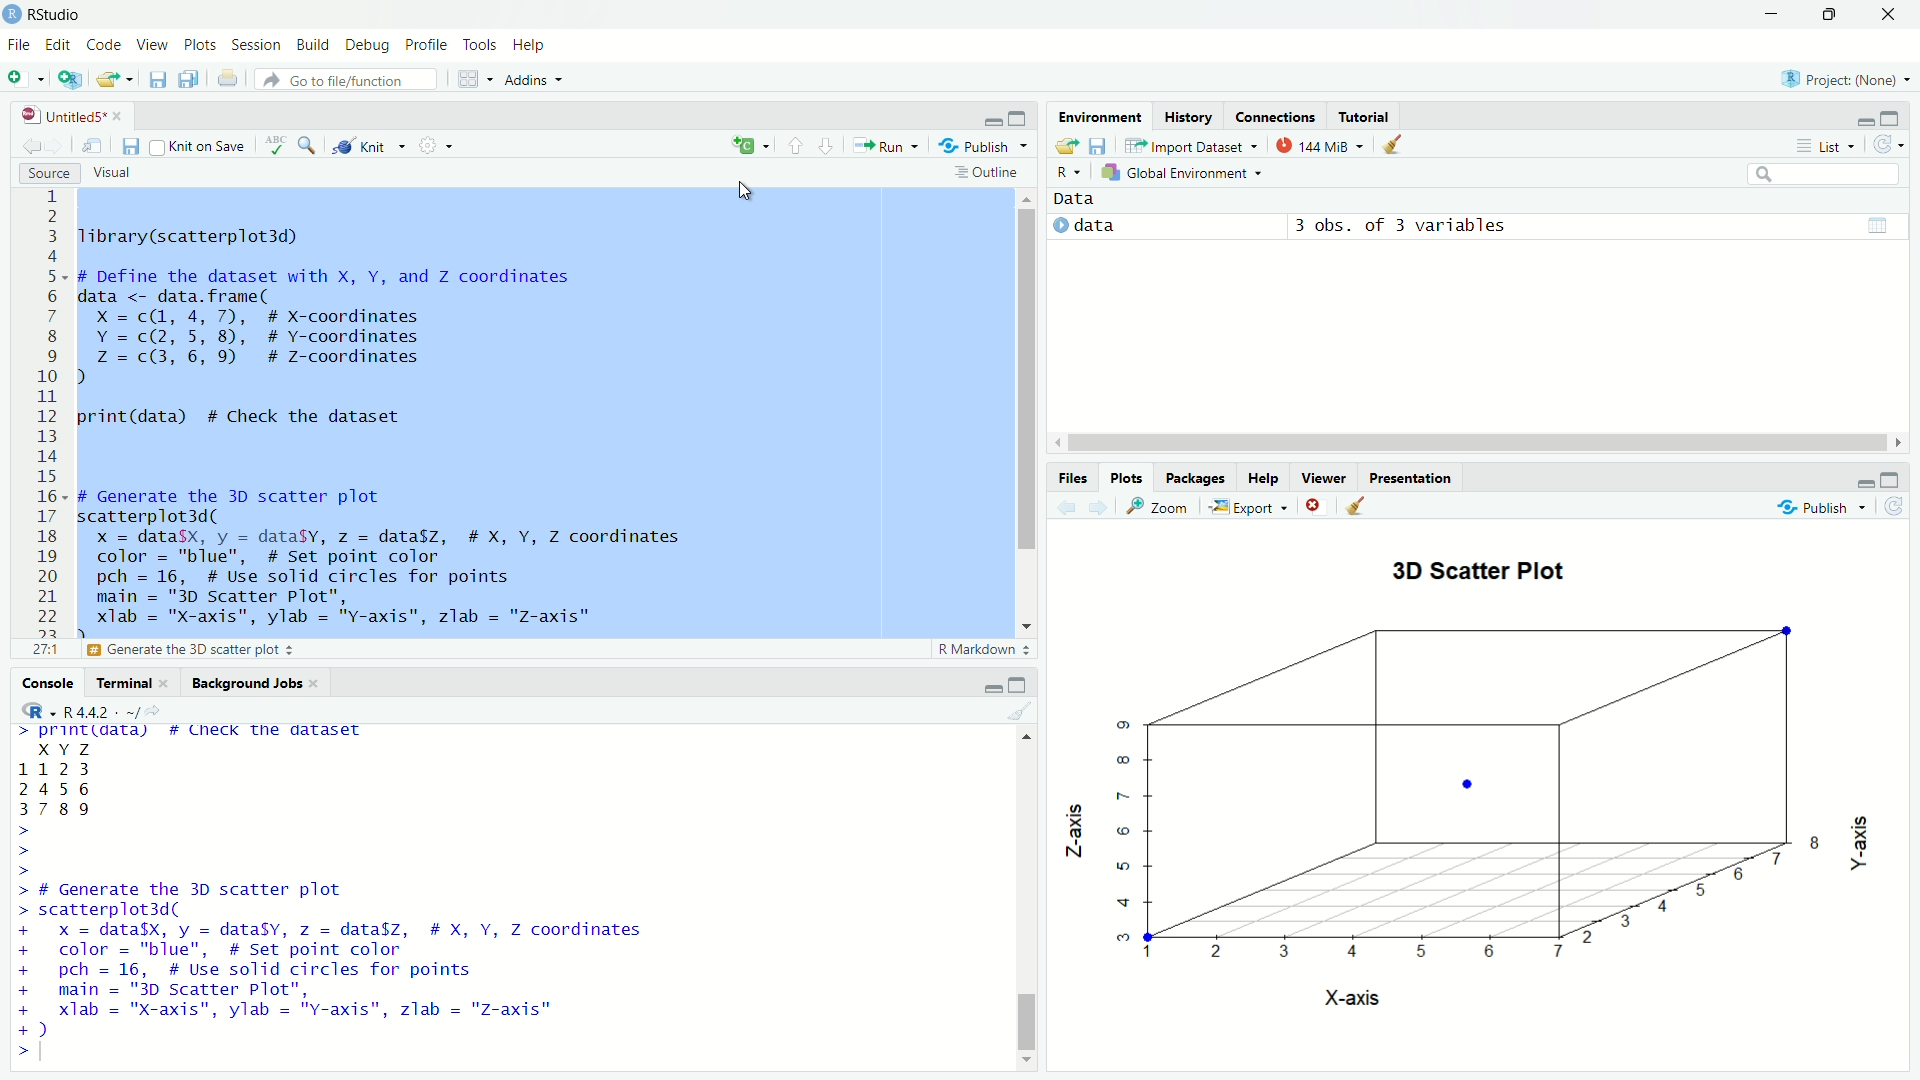  What do you see at coordinates (225, 82) in the screenshot?
I see `print the current file` at bounding box center [225, 82].